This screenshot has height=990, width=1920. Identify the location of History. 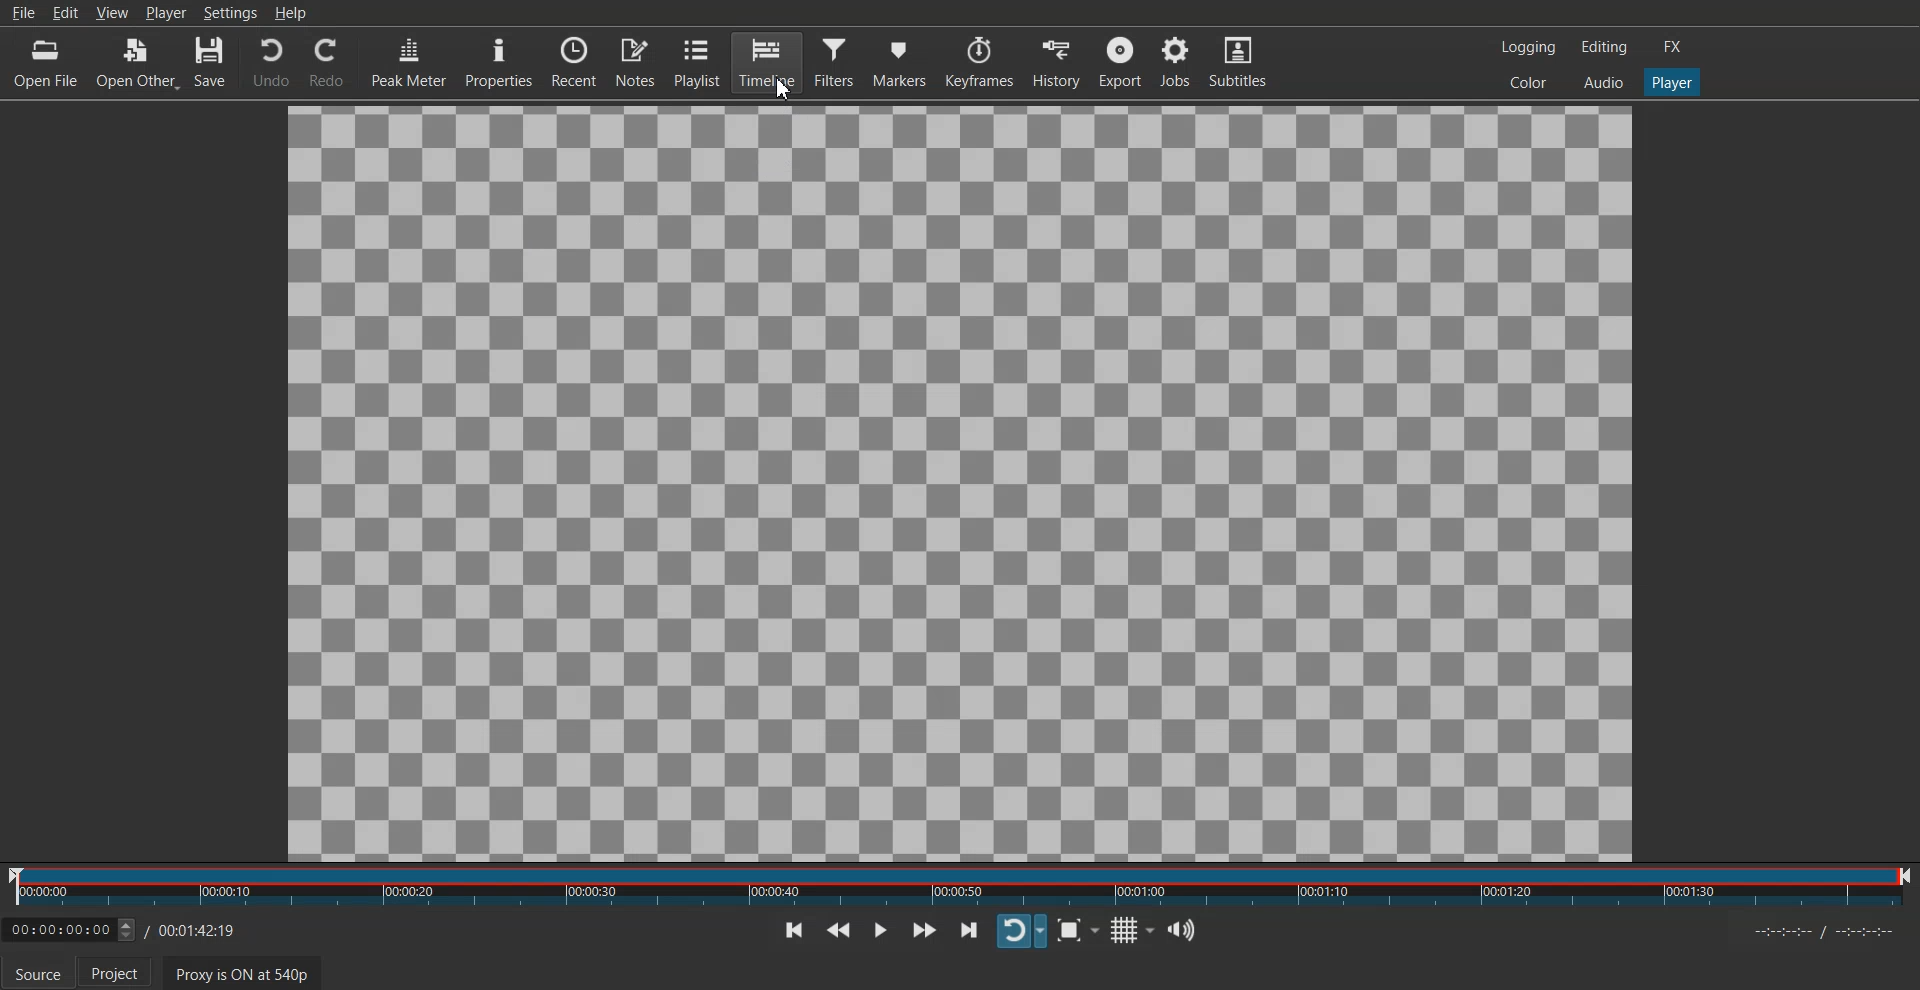
(1058, 62).